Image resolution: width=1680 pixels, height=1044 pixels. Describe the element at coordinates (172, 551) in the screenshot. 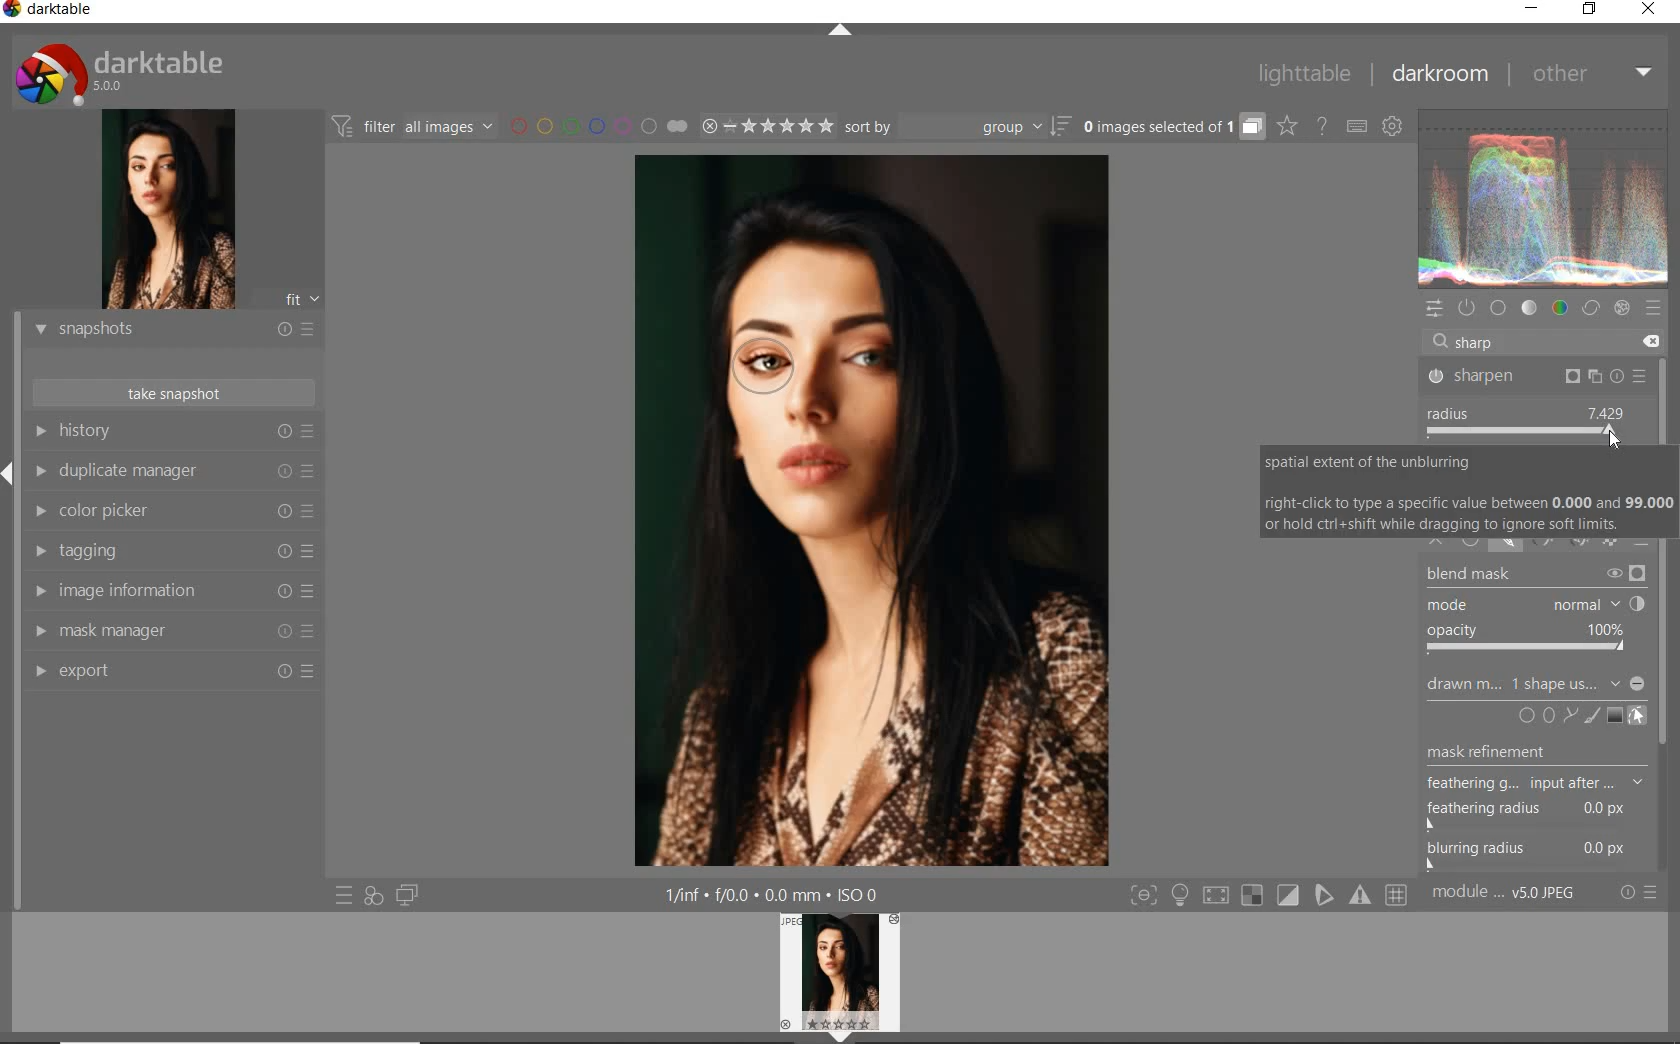

I see `tagging` at that location.